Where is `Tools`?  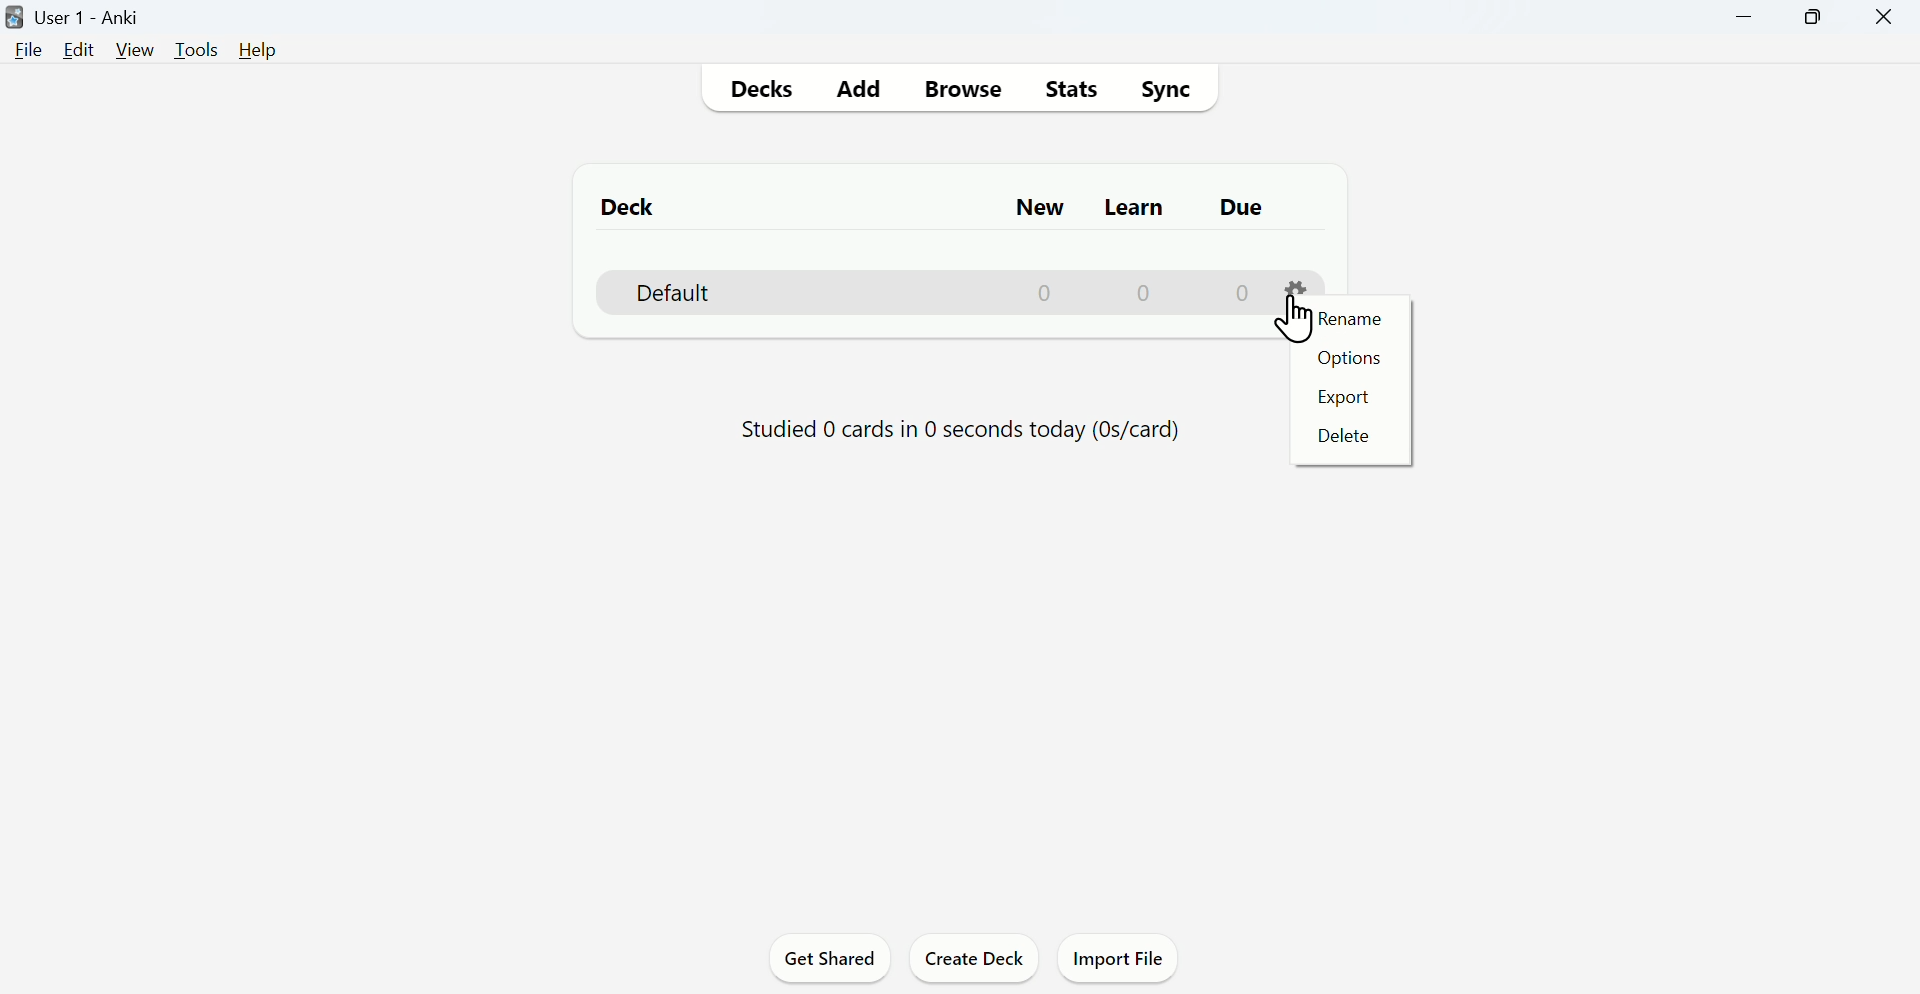 Tools is located at coordinates (199, 50).